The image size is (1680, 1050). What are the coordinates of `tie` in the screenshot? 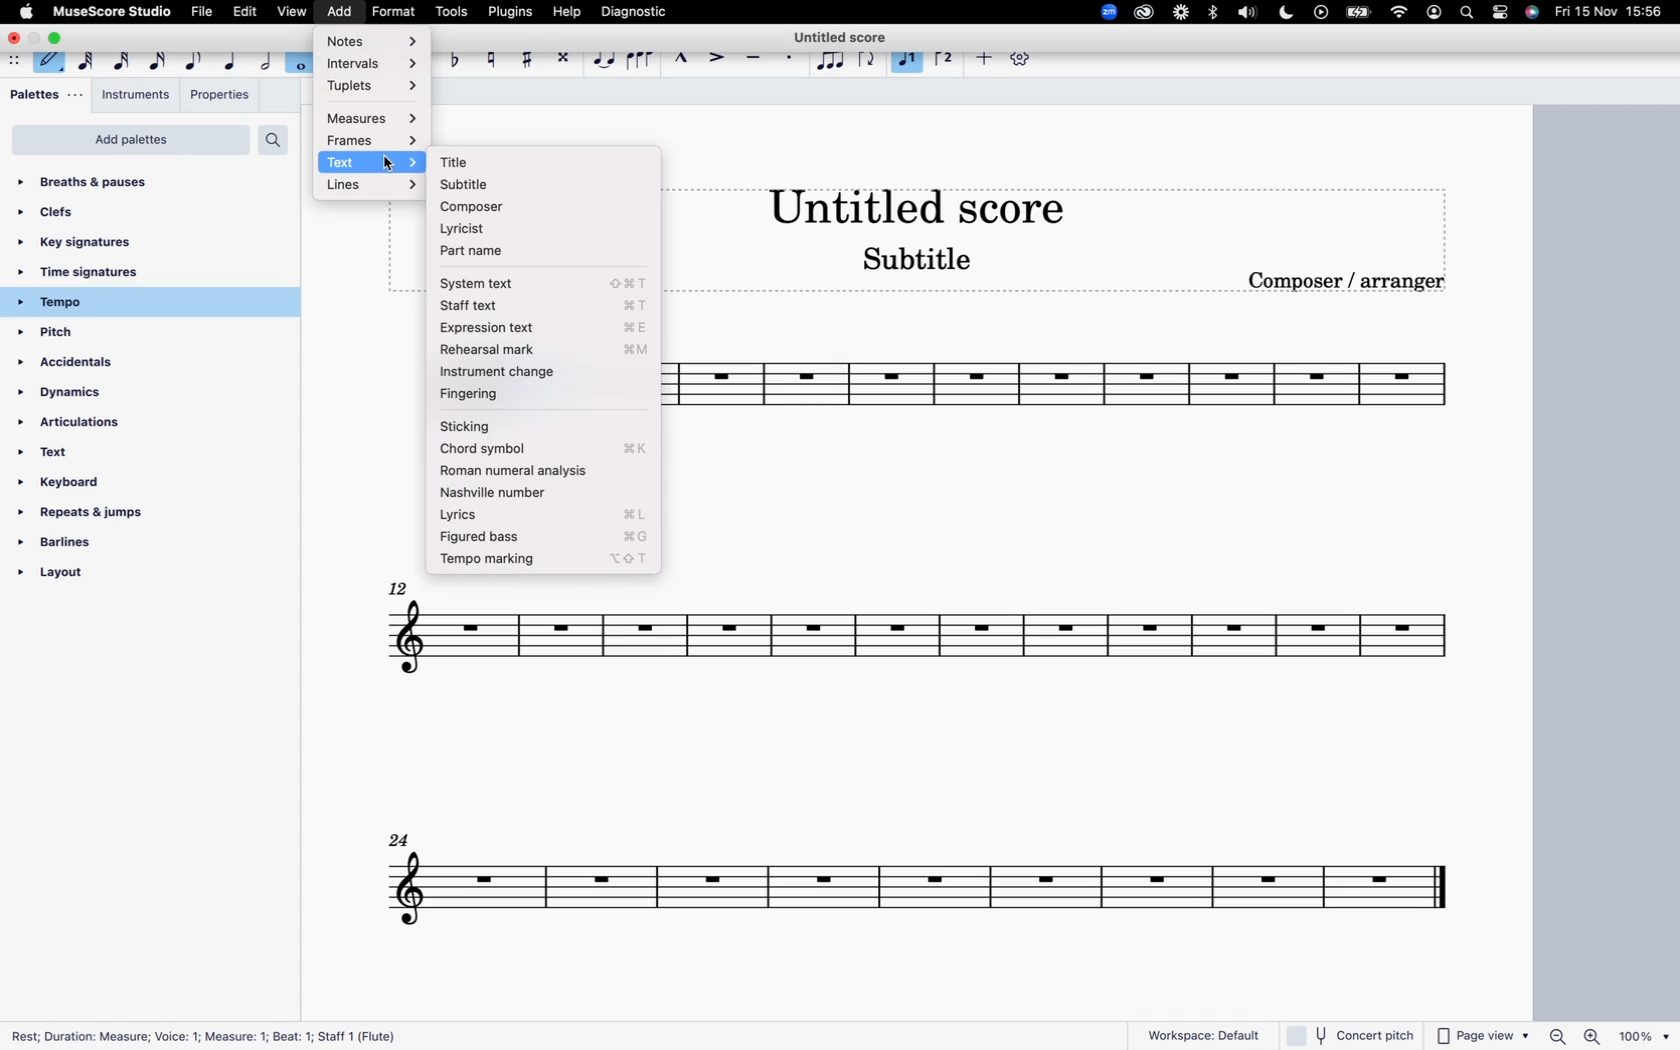 It's located at (602, 57).